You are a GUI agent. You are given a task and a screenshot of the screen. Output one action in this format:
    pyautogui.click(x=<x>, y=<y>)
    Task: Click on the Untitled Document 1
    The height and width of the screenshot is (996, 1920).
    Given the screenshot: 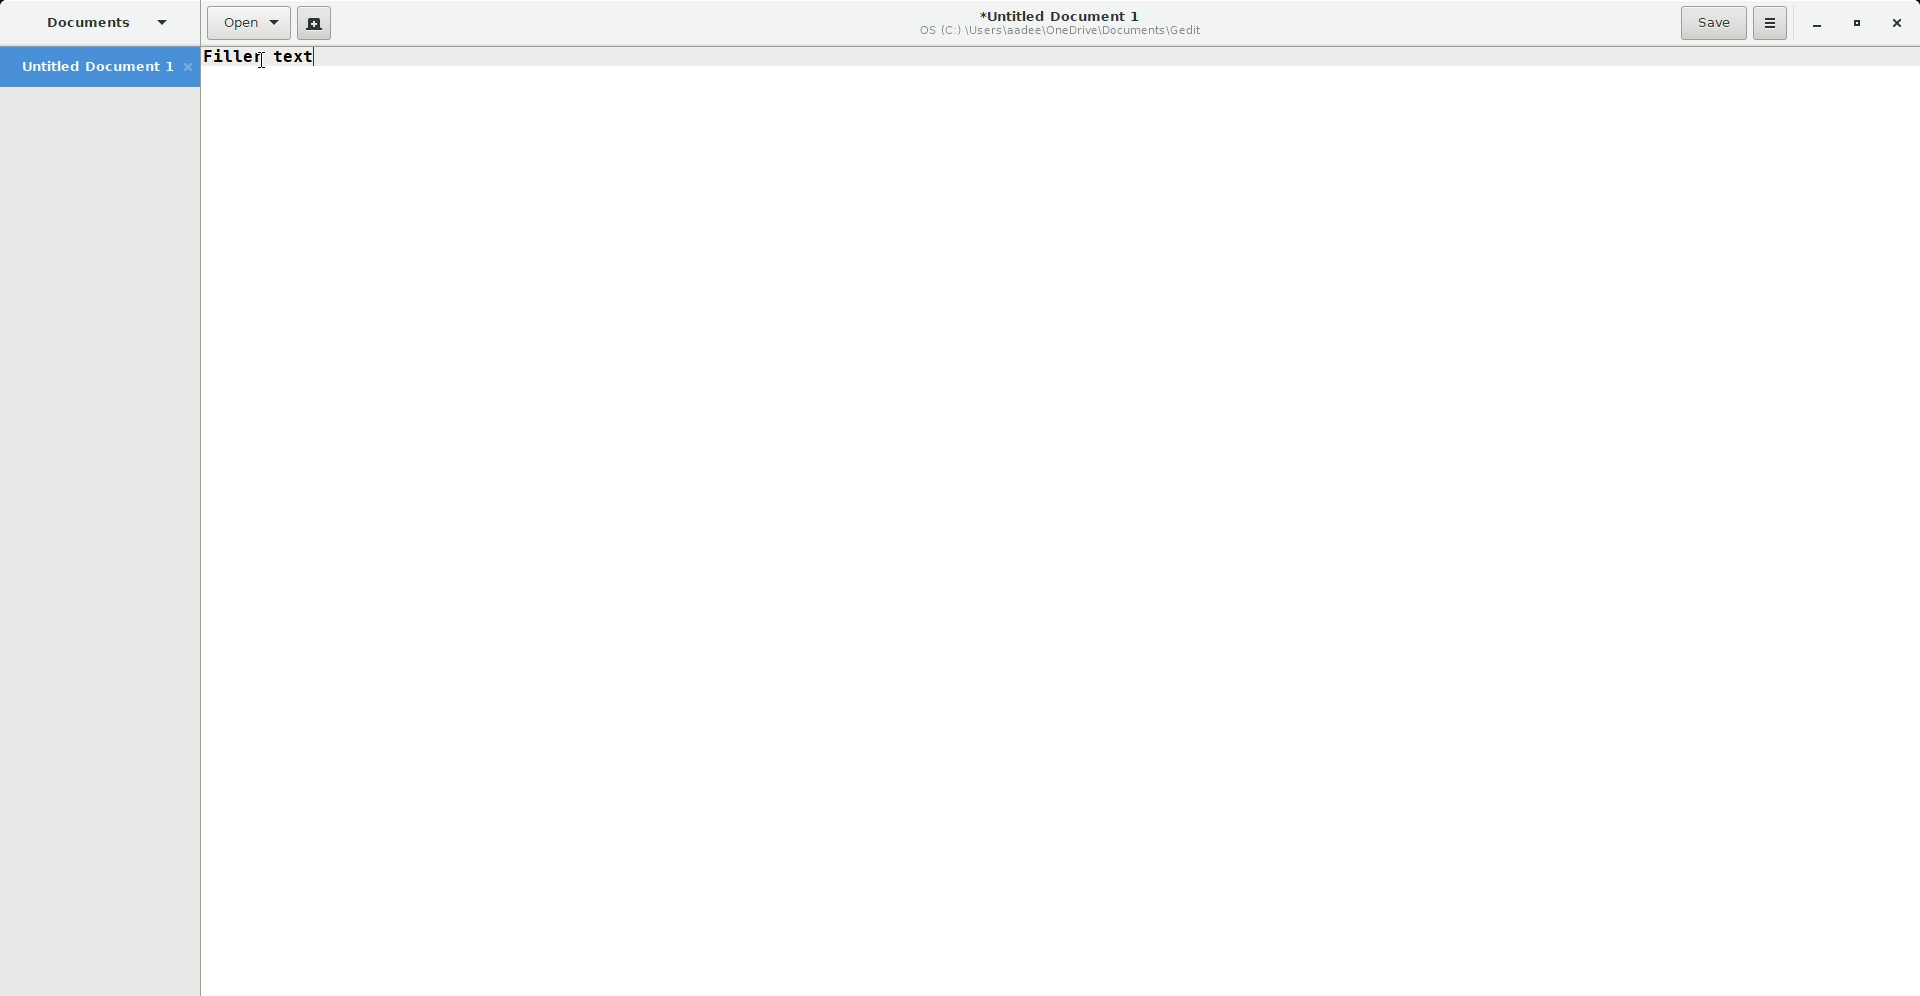 What is the action you would take?
    pyautogui.click(x=102, y=69)
    